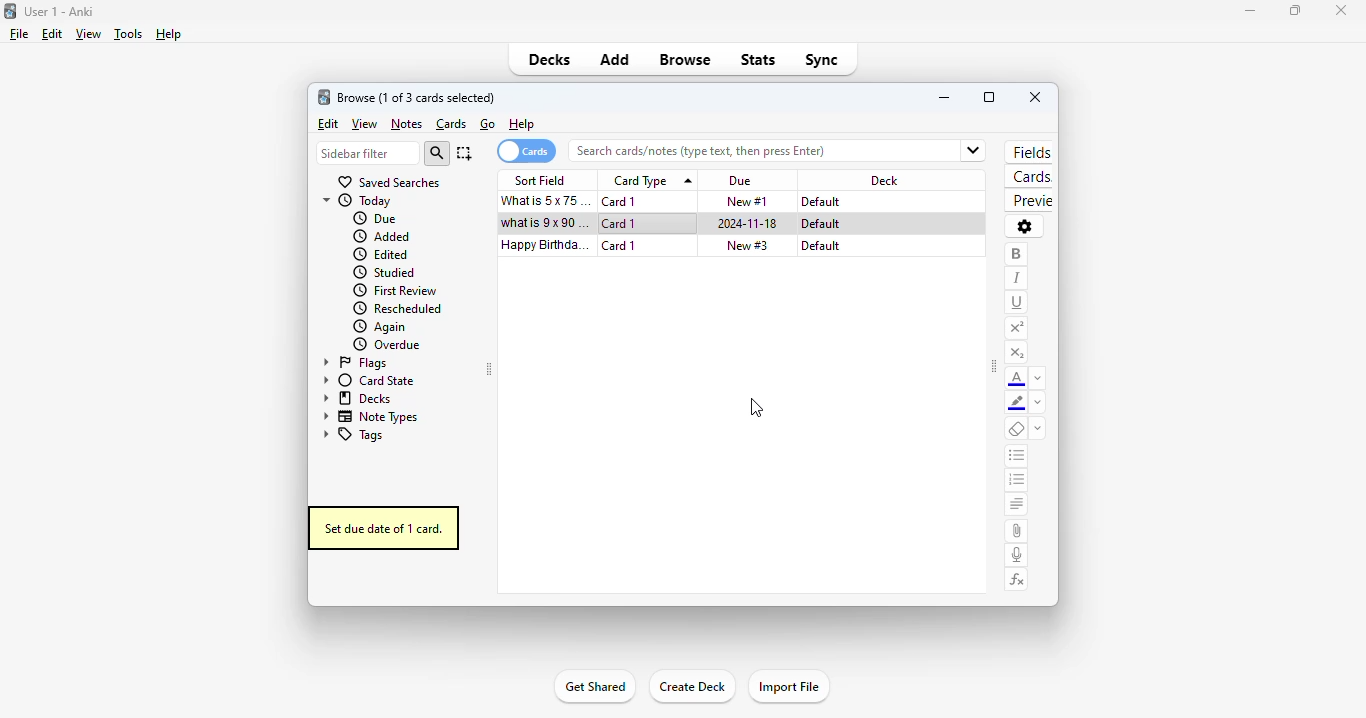 The image size is (1366, 718). Describe the element at coordinates (407, 124) in the screenshot. I see `notes` at that location.